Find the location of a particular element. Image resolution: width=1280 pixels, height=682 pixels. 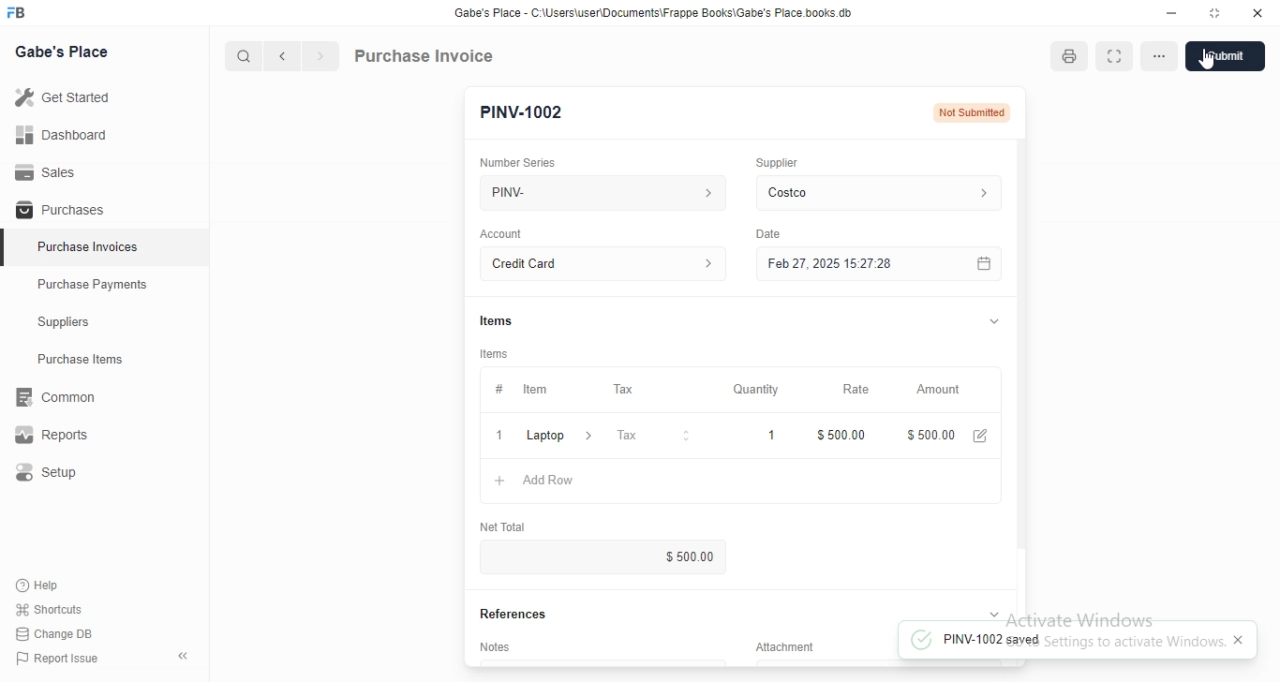

Edit is located at coordinates (980, 436).